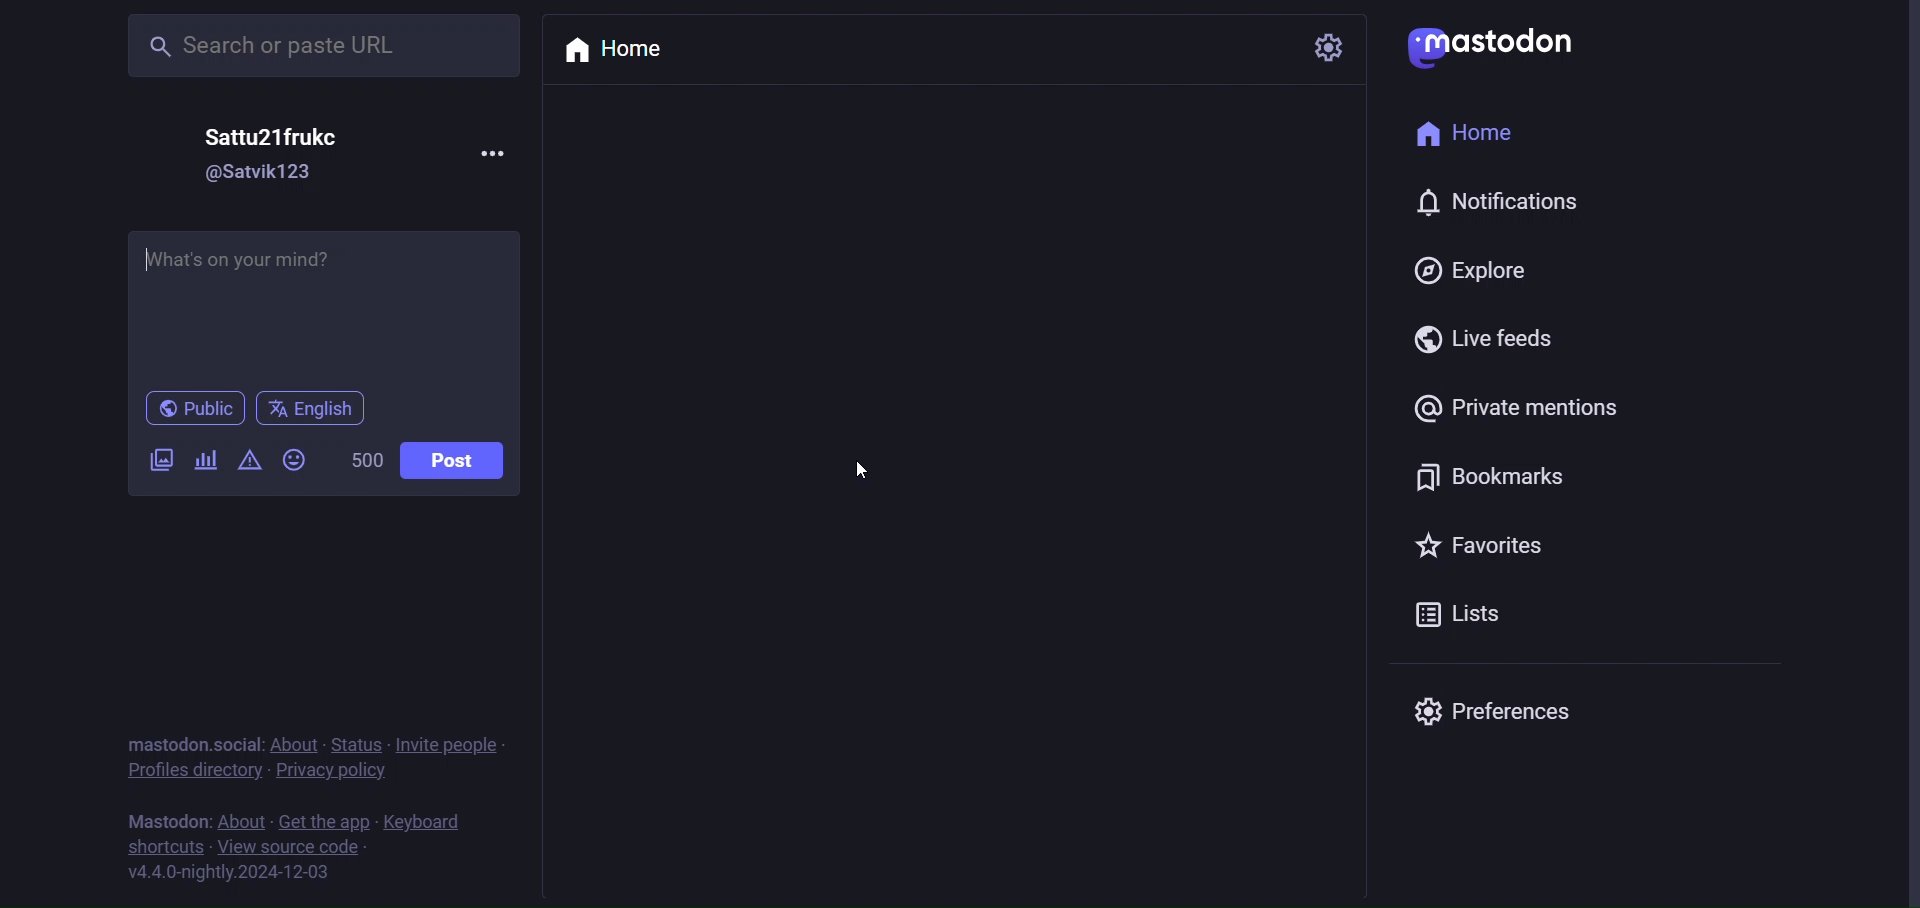  I want to click on image/videos, so click(160, 461).